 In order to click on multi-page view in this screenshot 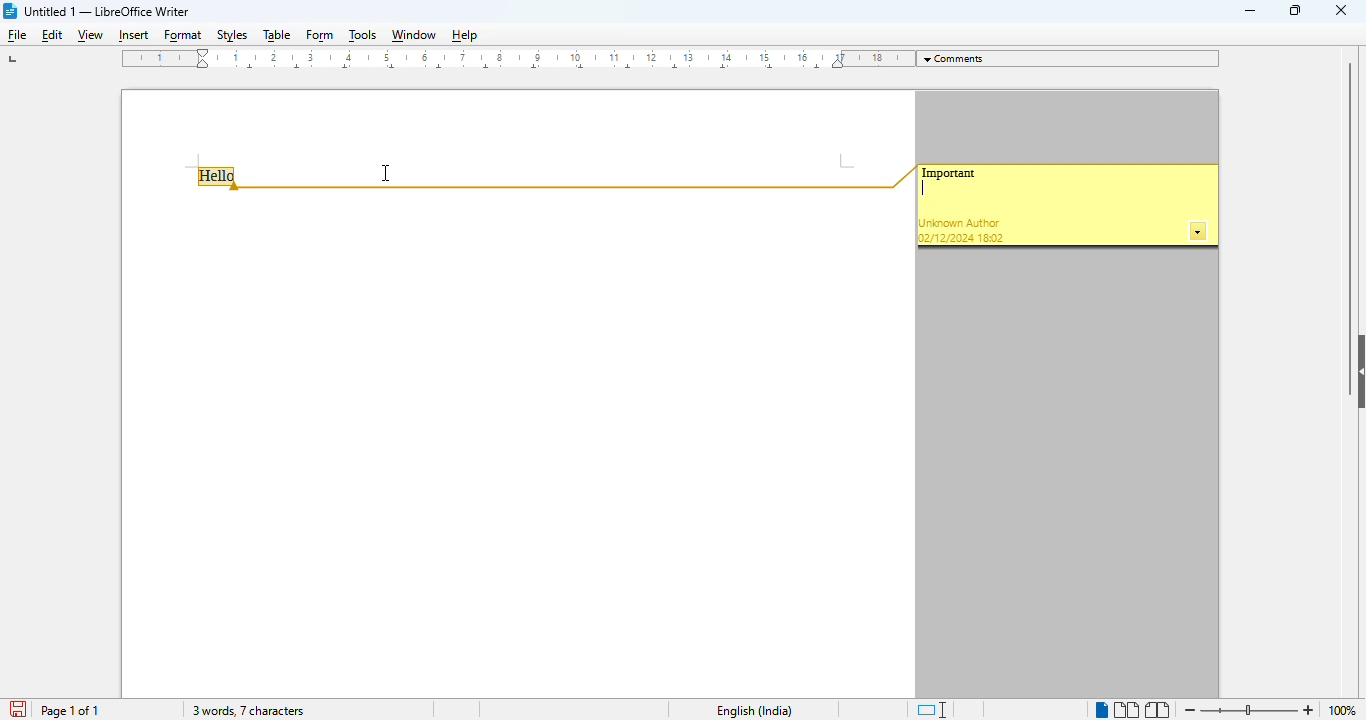, I will do `click(1127, 710)`.